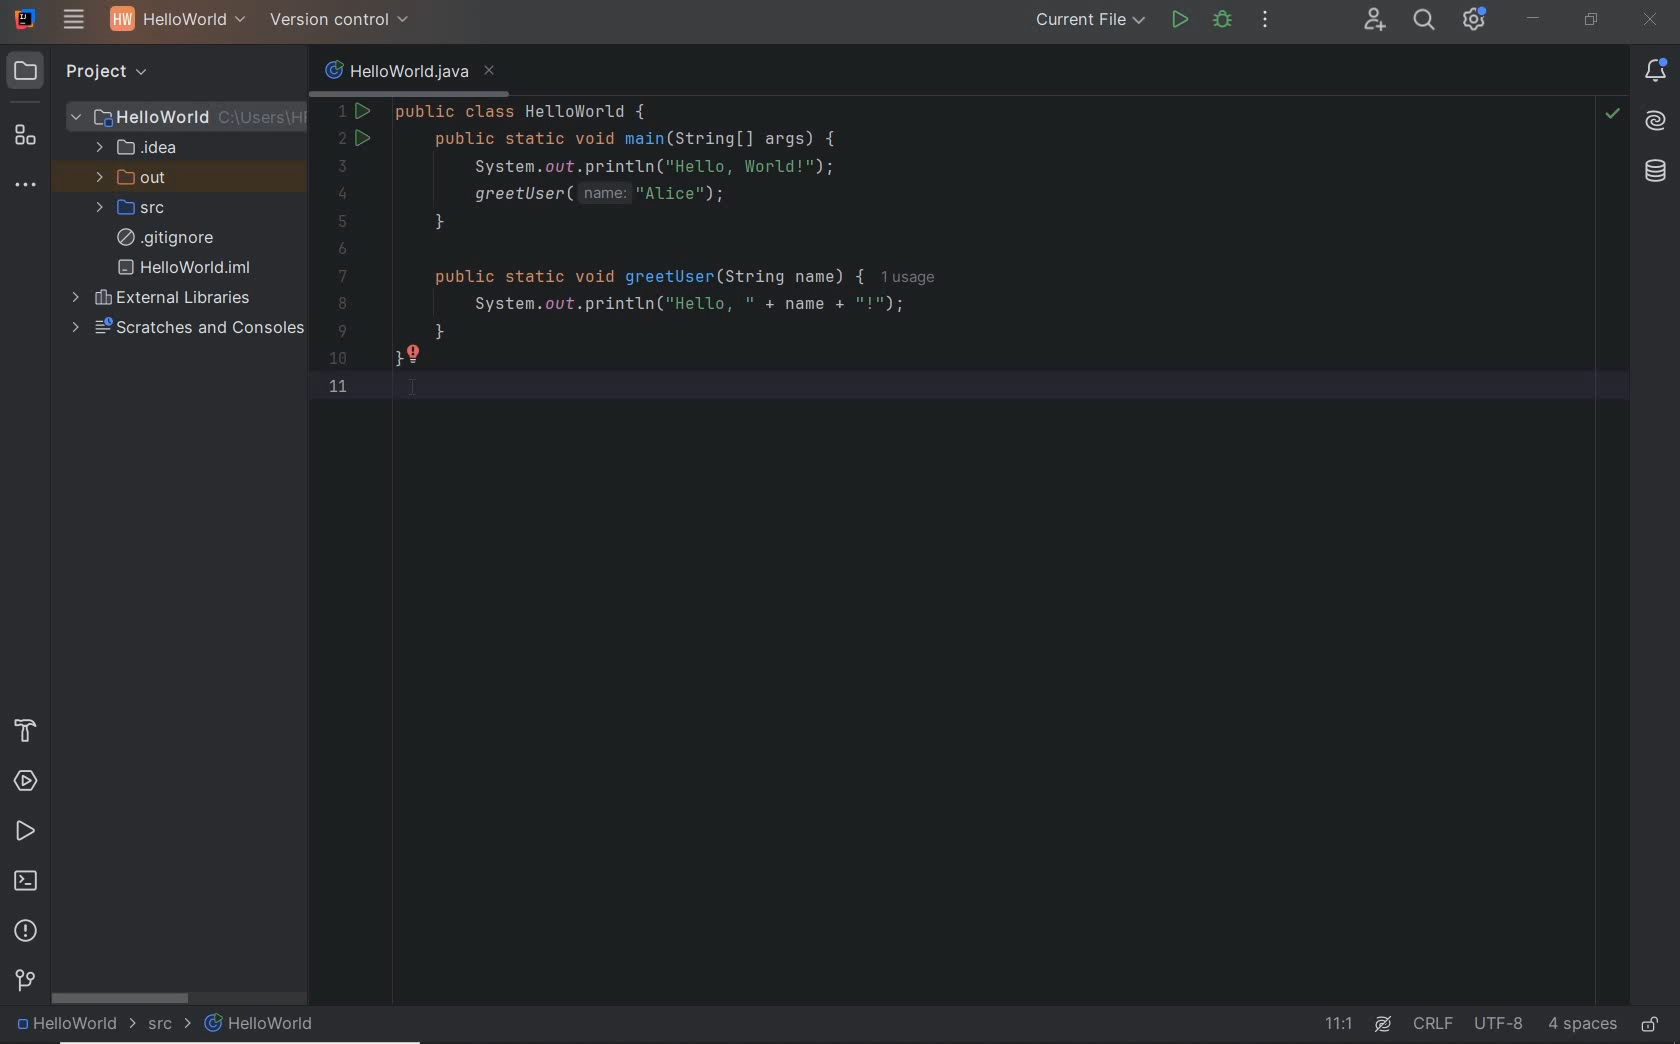 The height and width of the screenshot is (1044, 1680). I want to click on terminal, so click(28, 883).